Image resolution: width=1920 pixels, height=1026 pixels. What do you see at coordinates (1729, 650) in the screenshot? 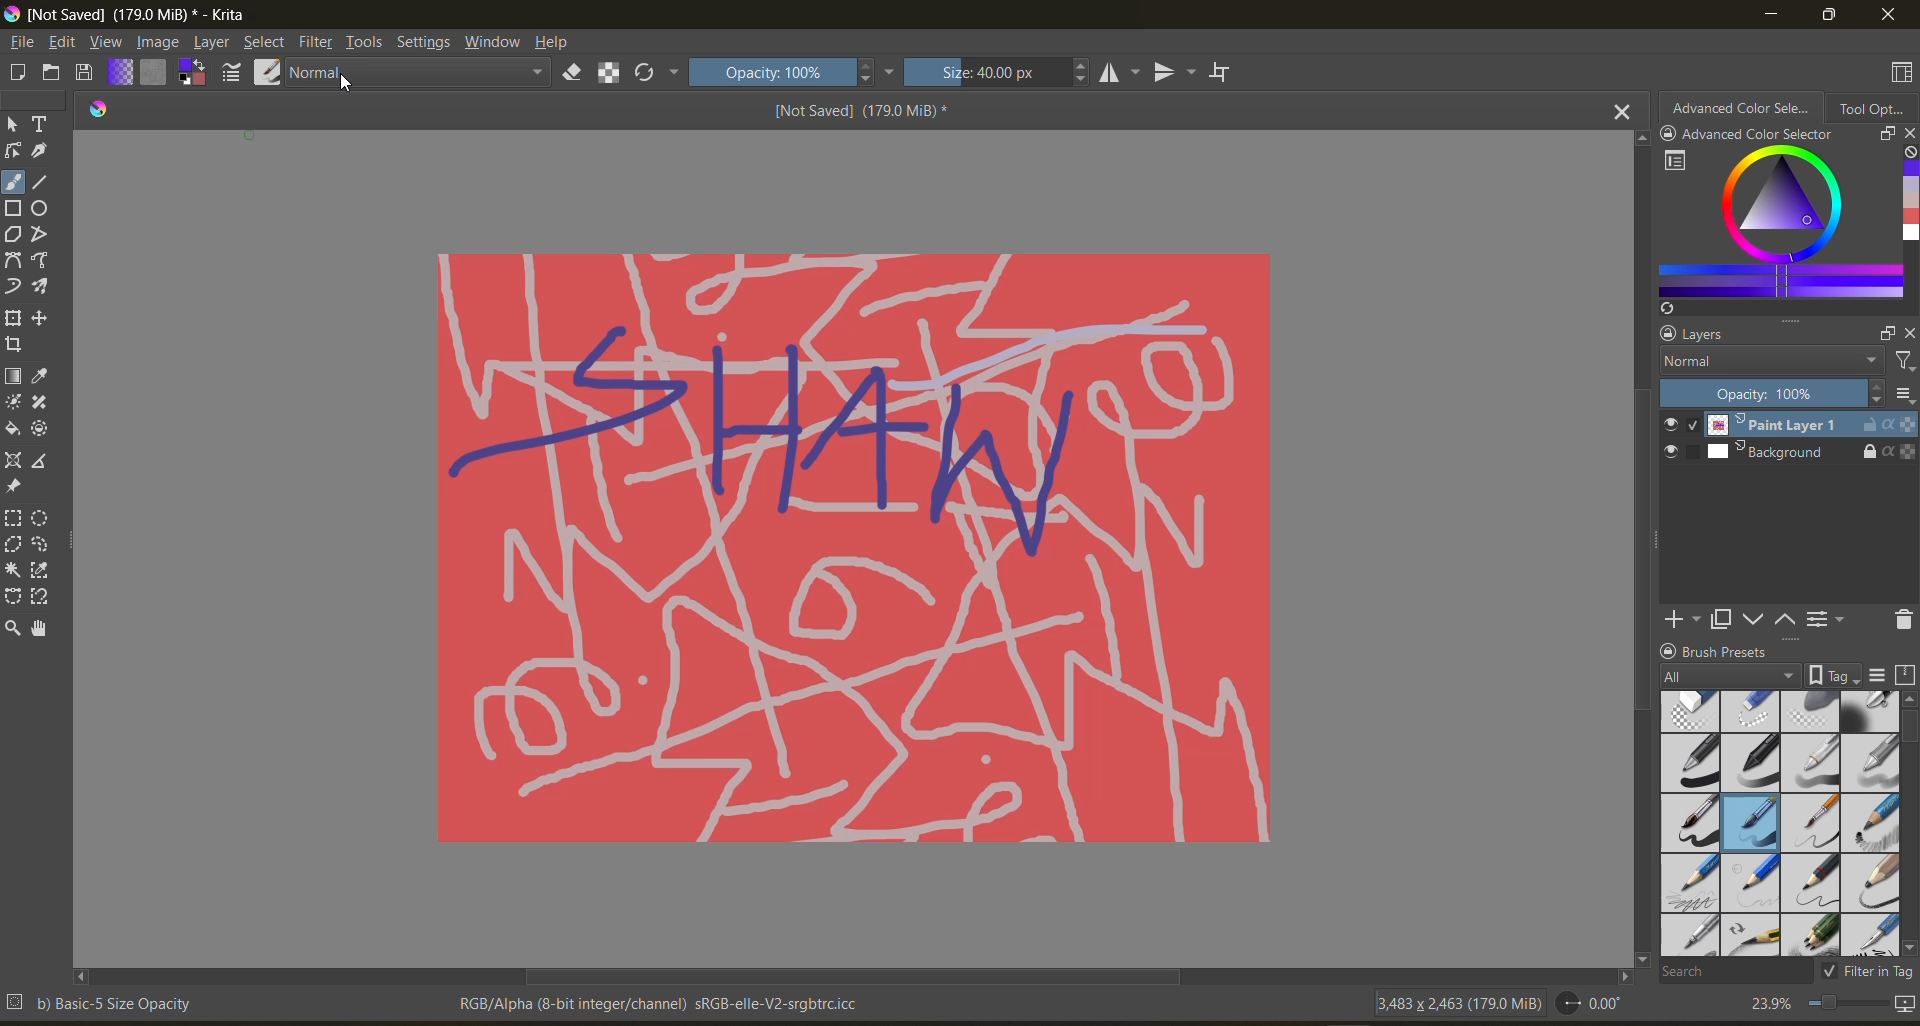
I see `Brush Presets` at bounding box center [1729, 650].